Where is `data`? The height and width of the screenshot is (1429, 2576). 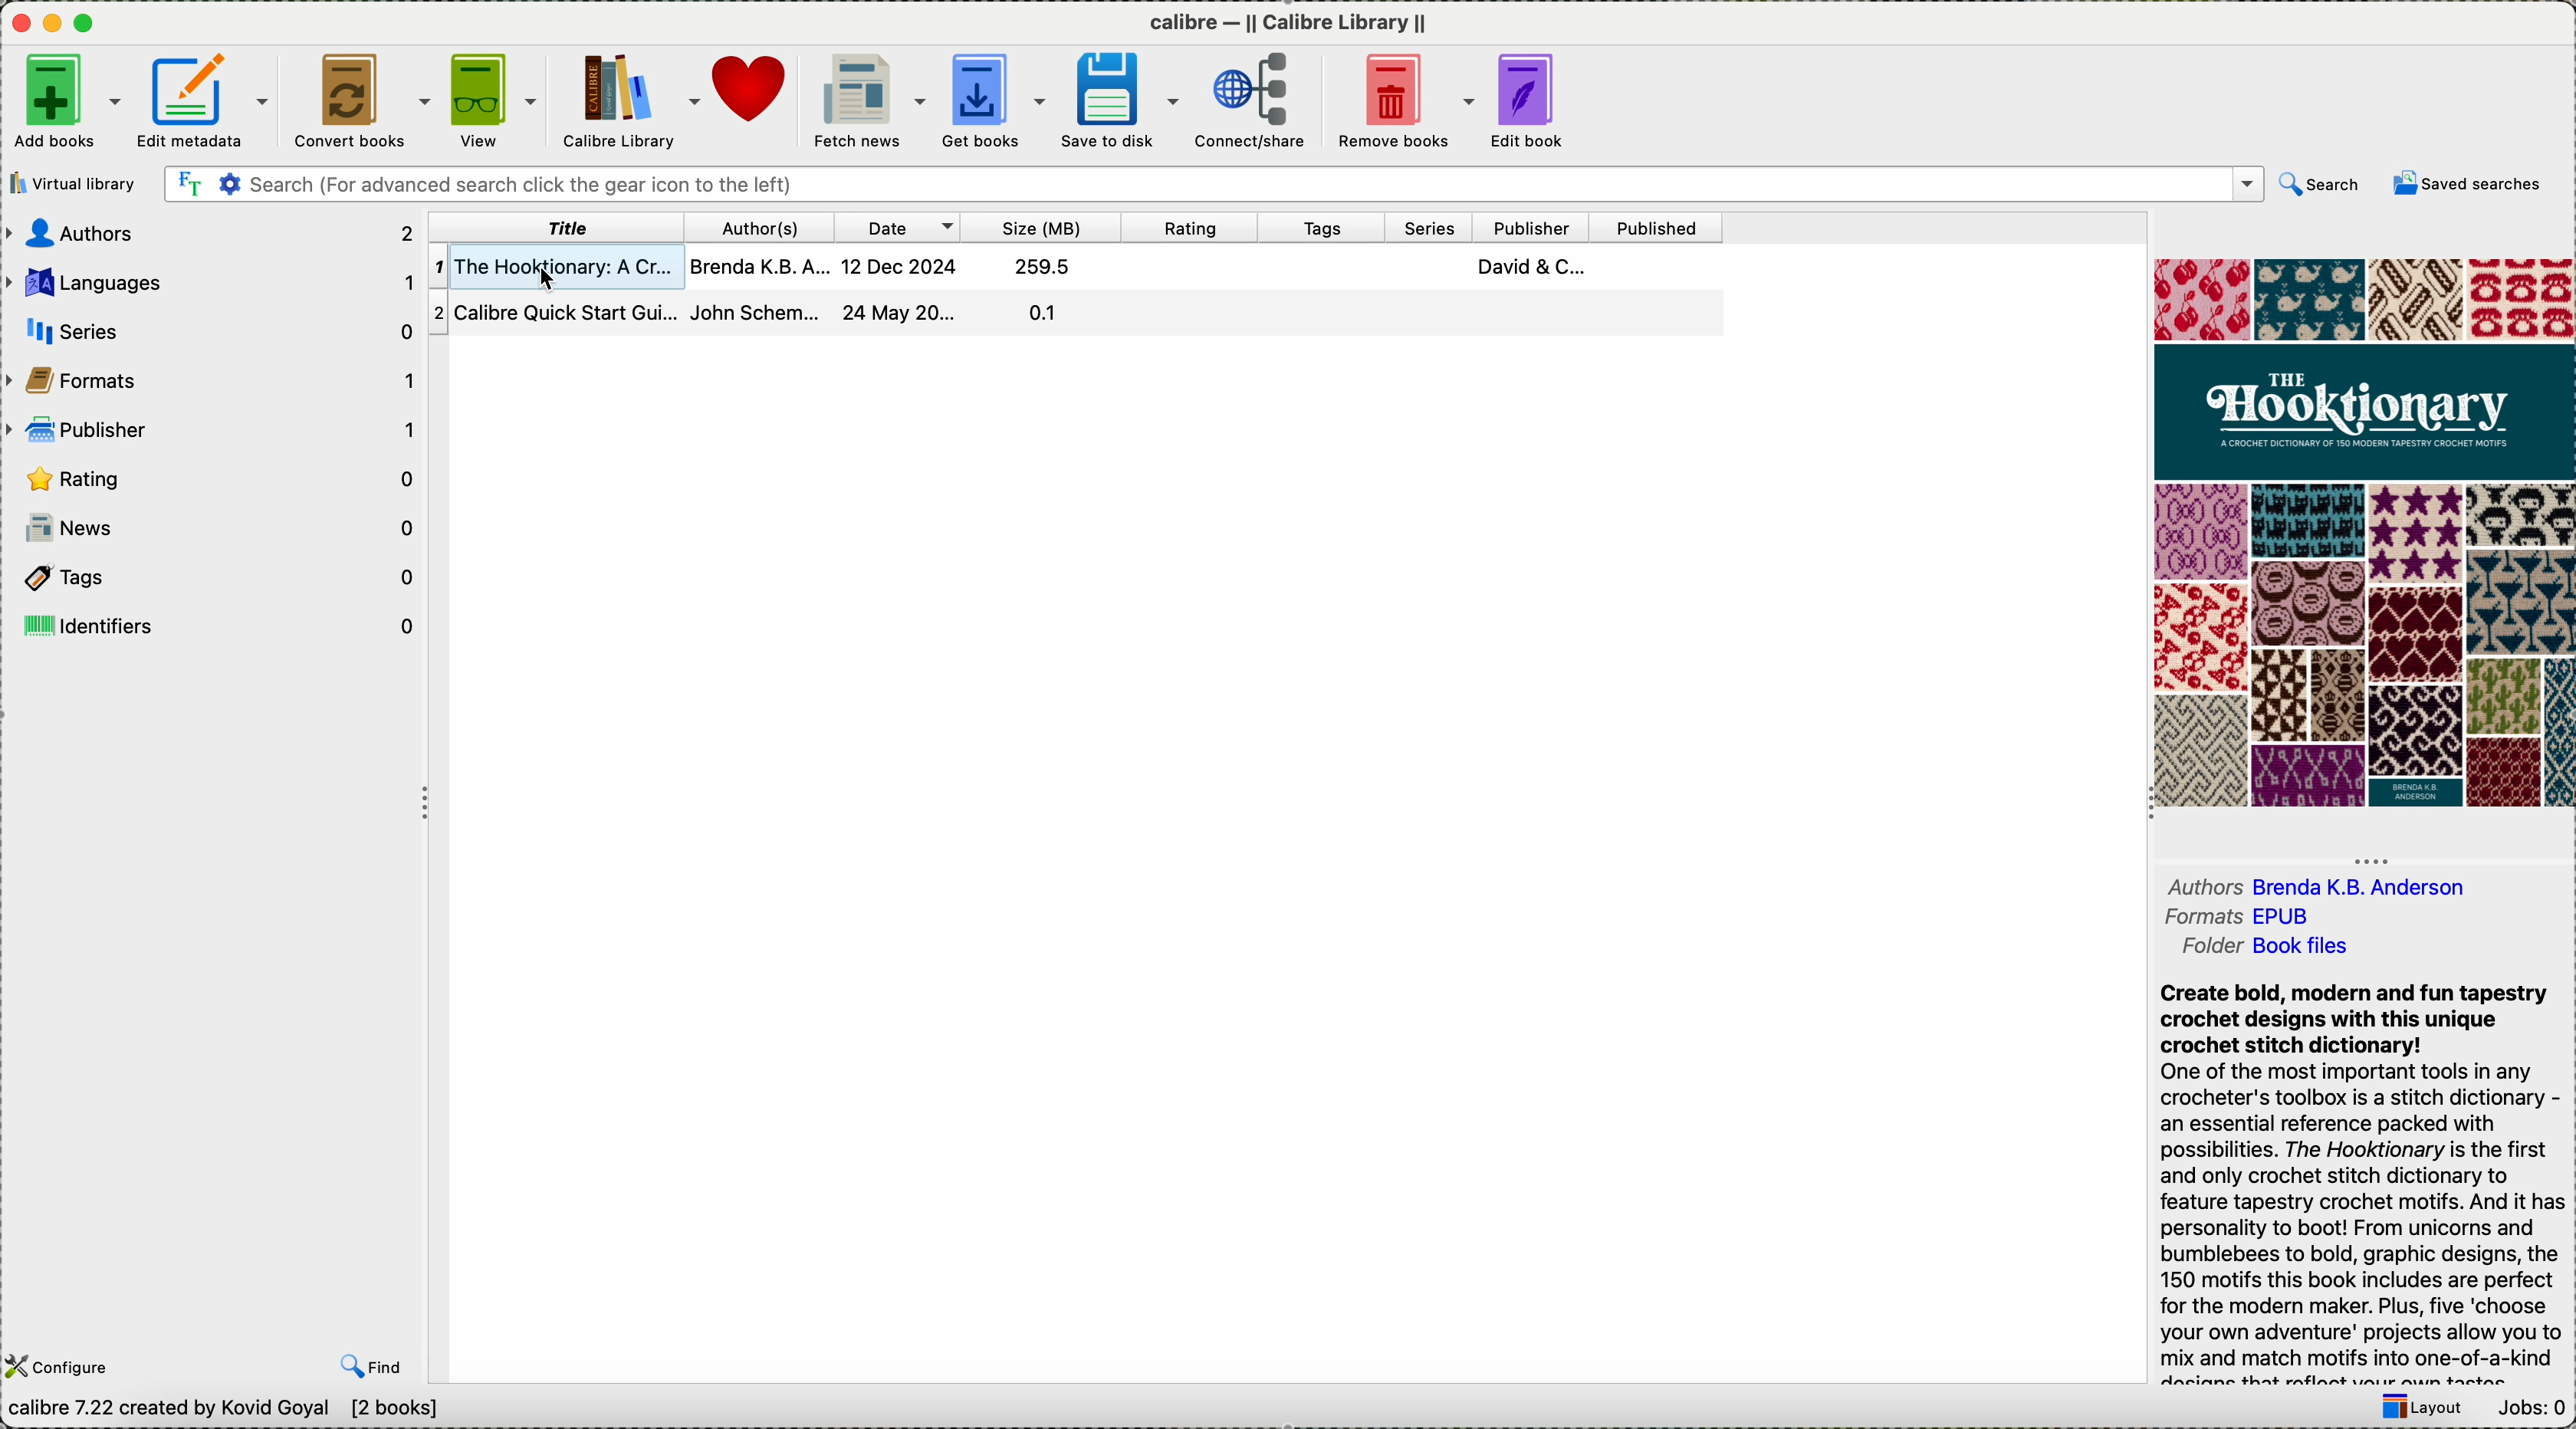 data is located at coordinates (229, 1412).